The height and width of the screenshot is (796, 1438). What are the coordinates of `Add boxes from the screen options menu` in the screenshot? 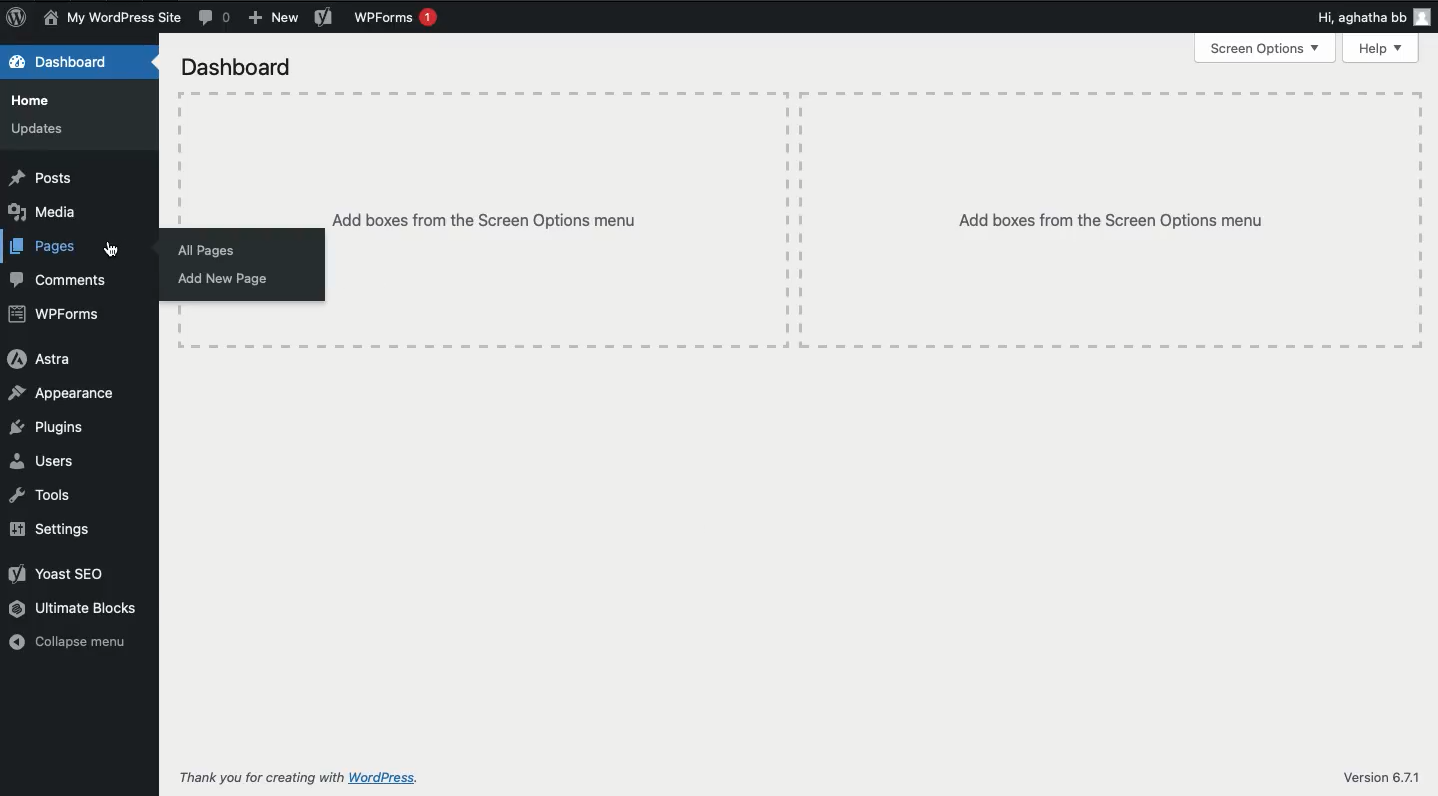 It's located at (485, 220).